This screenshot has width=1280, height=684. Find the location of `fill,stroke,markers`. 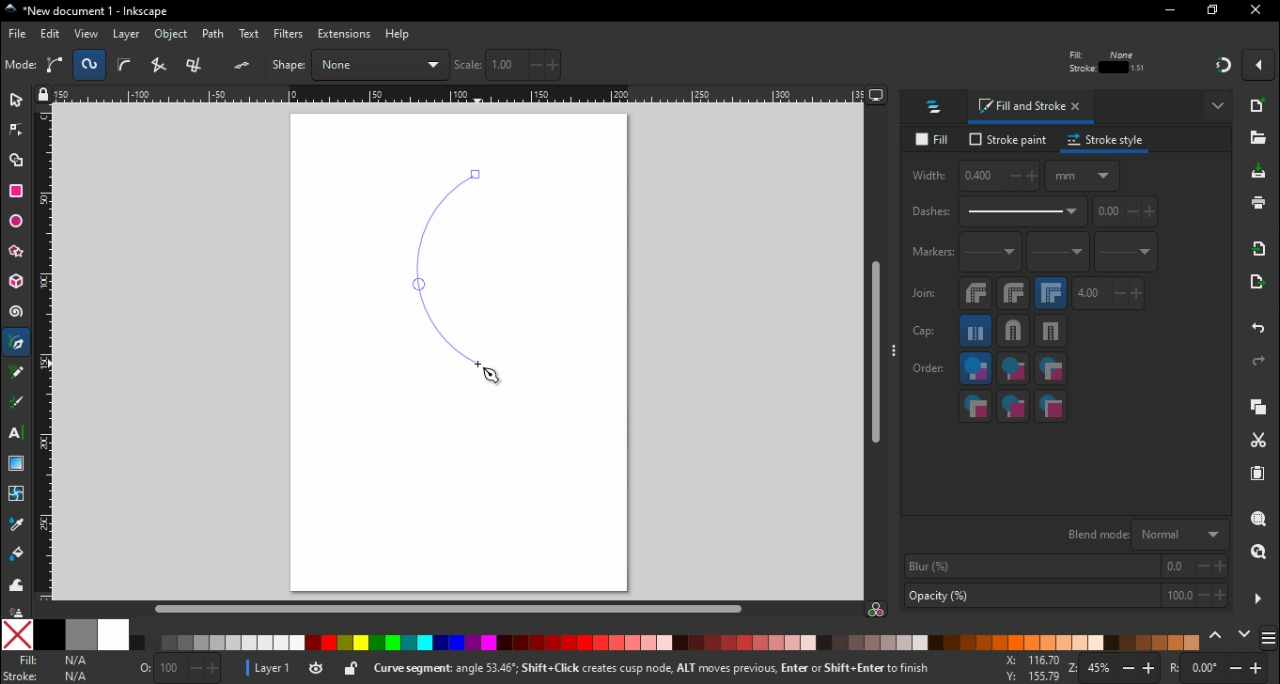

fill,stroke,markers is located at coordinates (975, 371).